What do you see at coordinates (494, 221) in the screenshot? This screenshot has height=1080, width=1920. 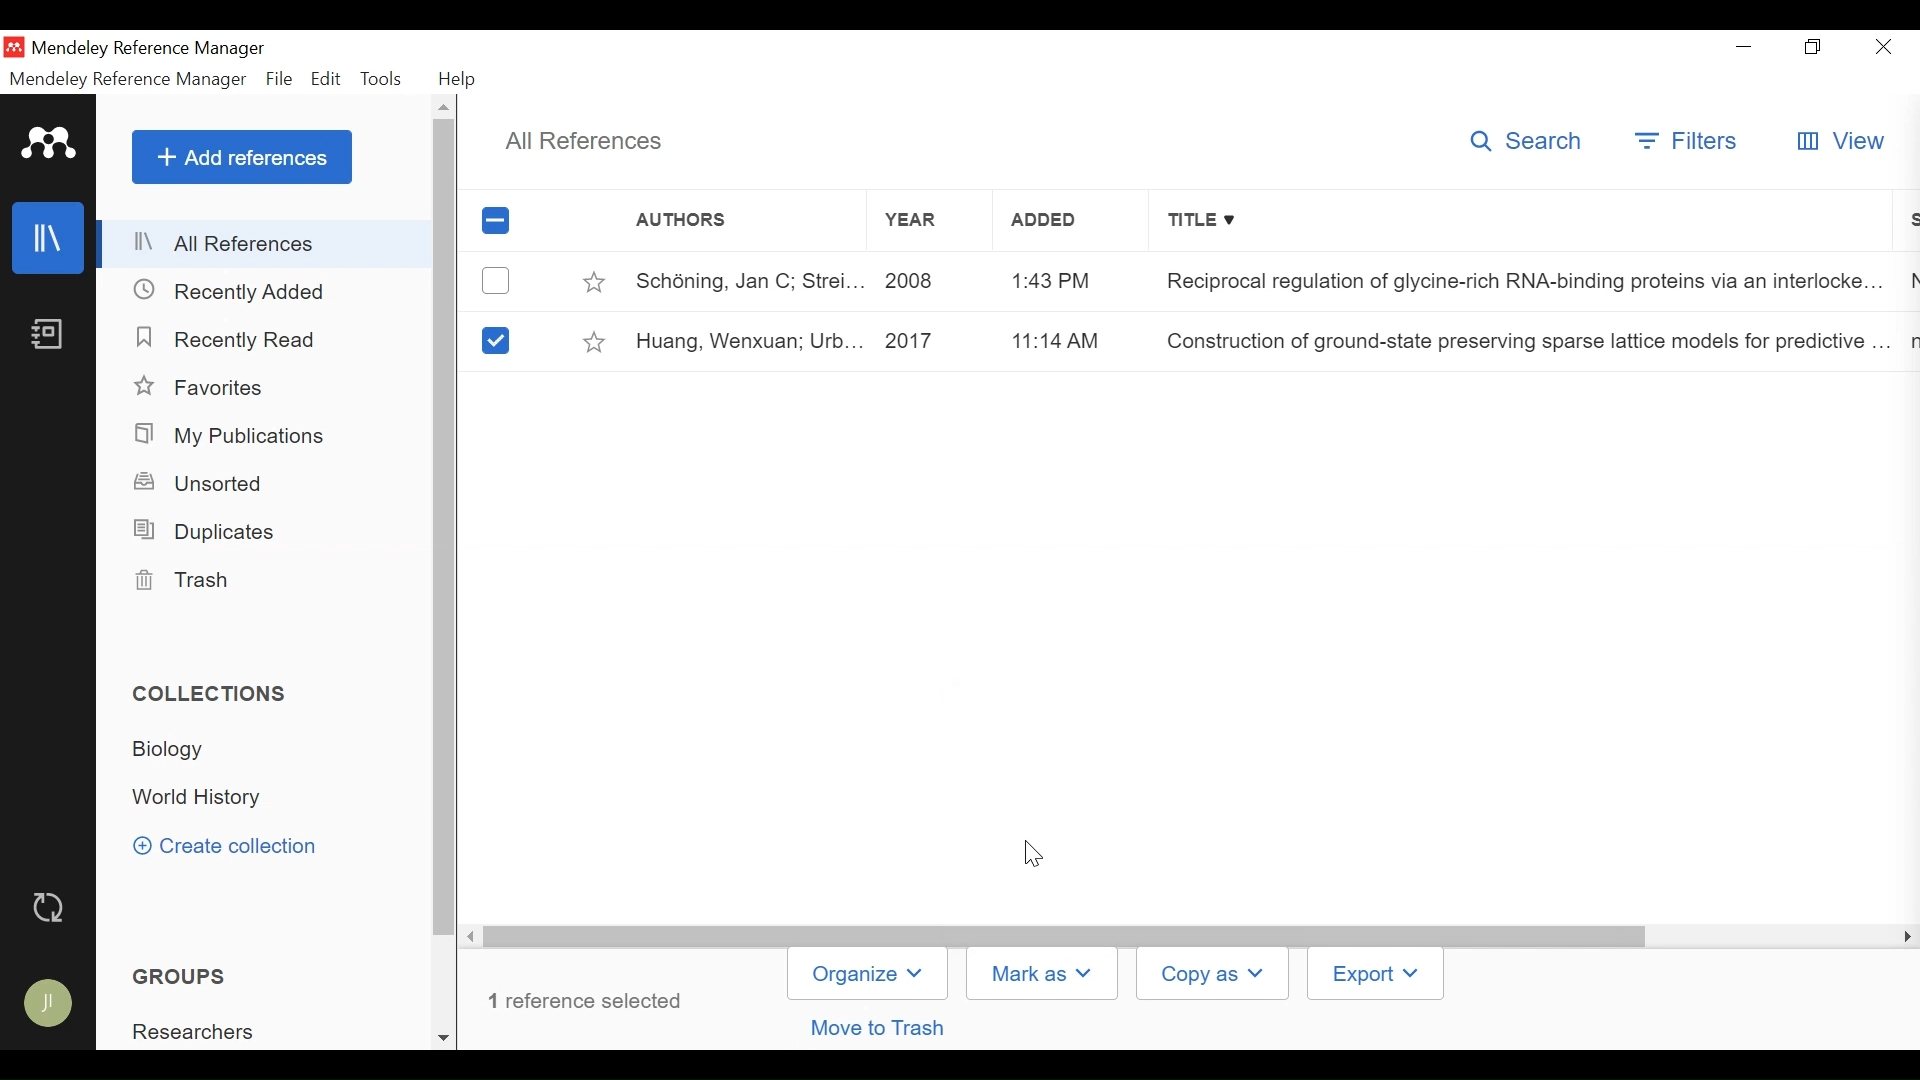 I see `(un)select` at bounding box center [494, 221].